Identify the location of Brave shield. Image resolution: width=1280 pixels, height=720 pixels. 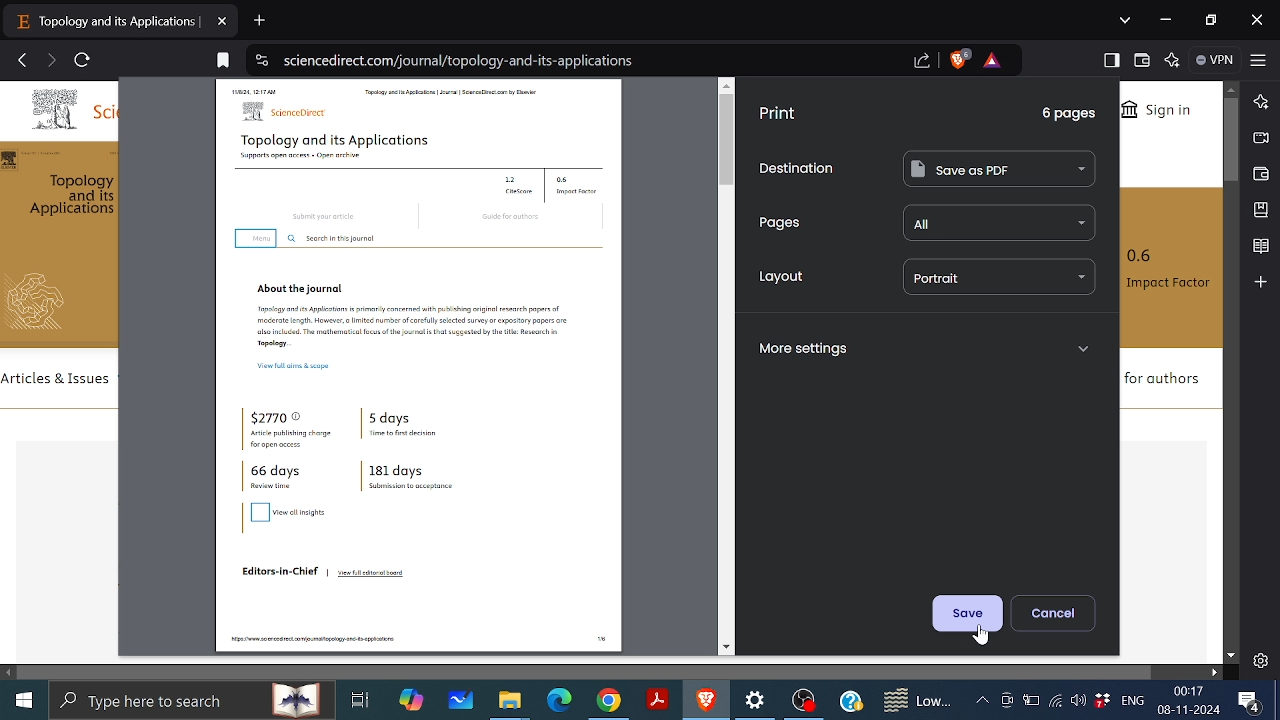
(960, 61).